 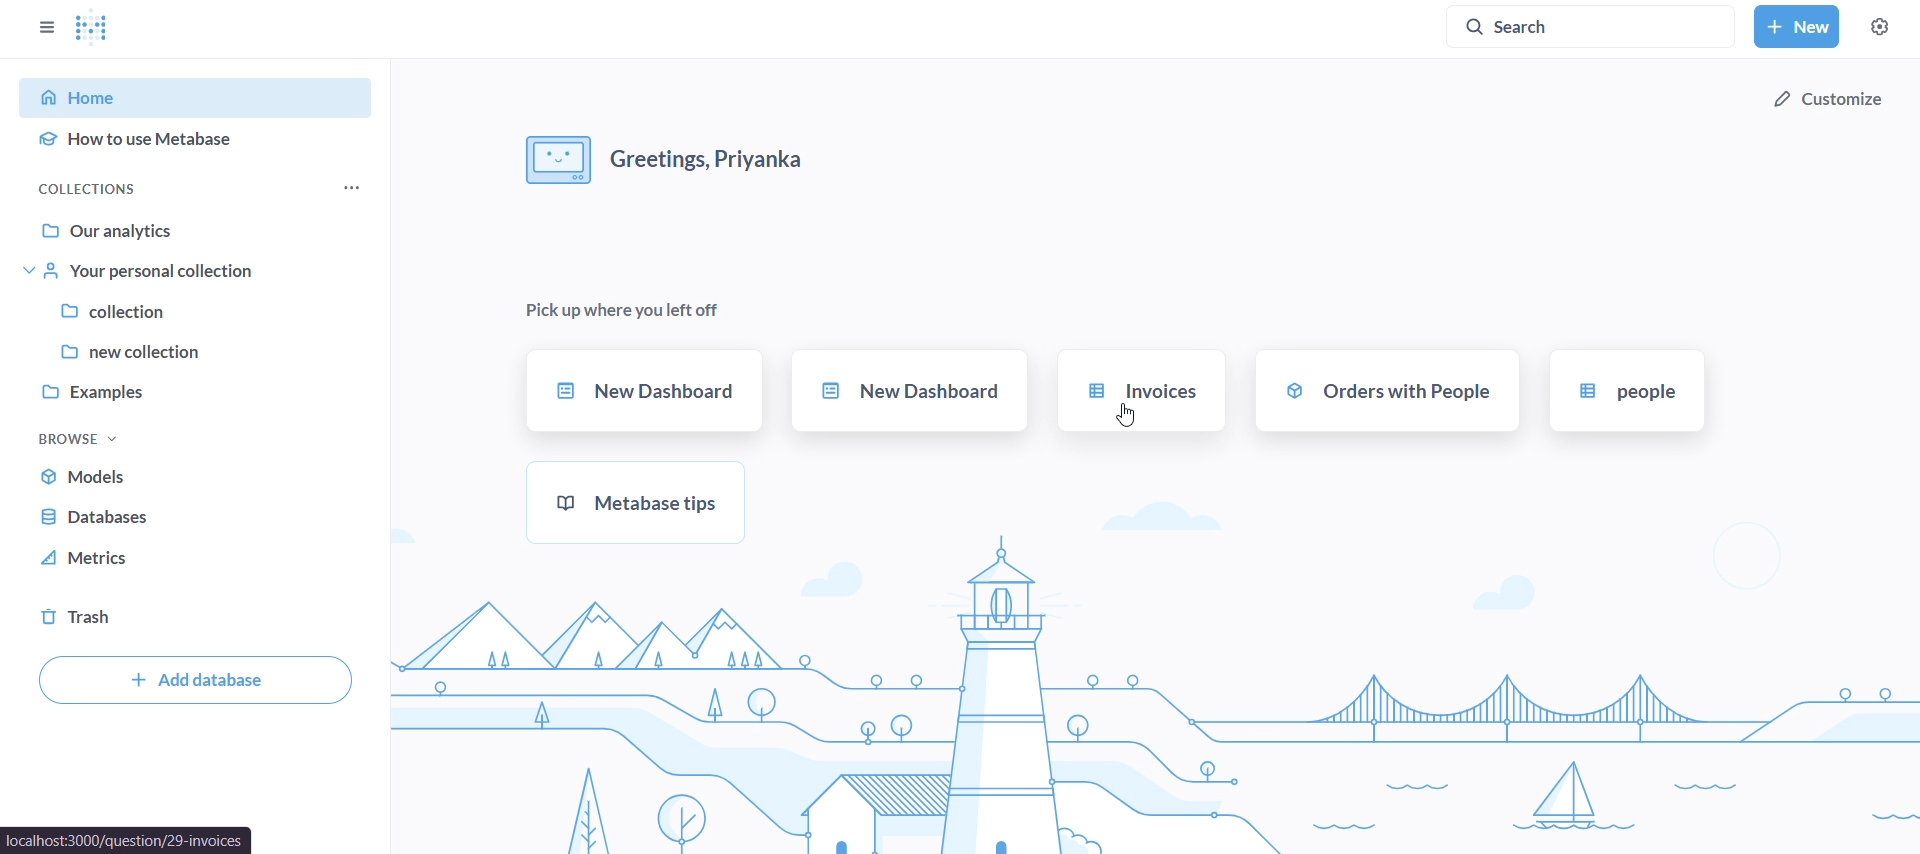 I want to click on collection, so click(x=198, y=311).